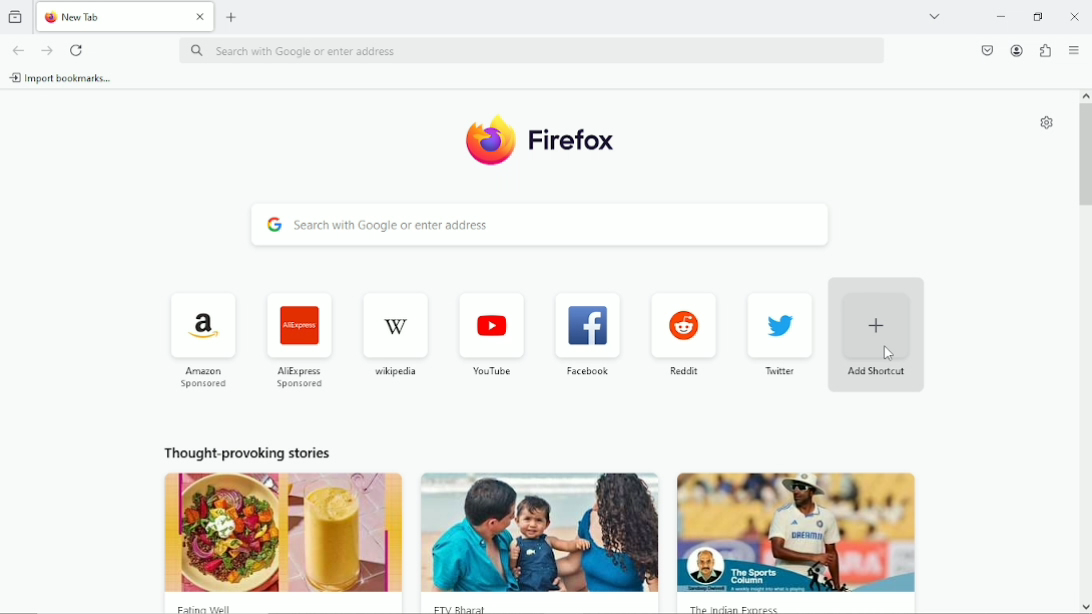  What do you see at coordinates (491, 331) in the screenshot?
I see `youtube` at bounding box center [491, 331].